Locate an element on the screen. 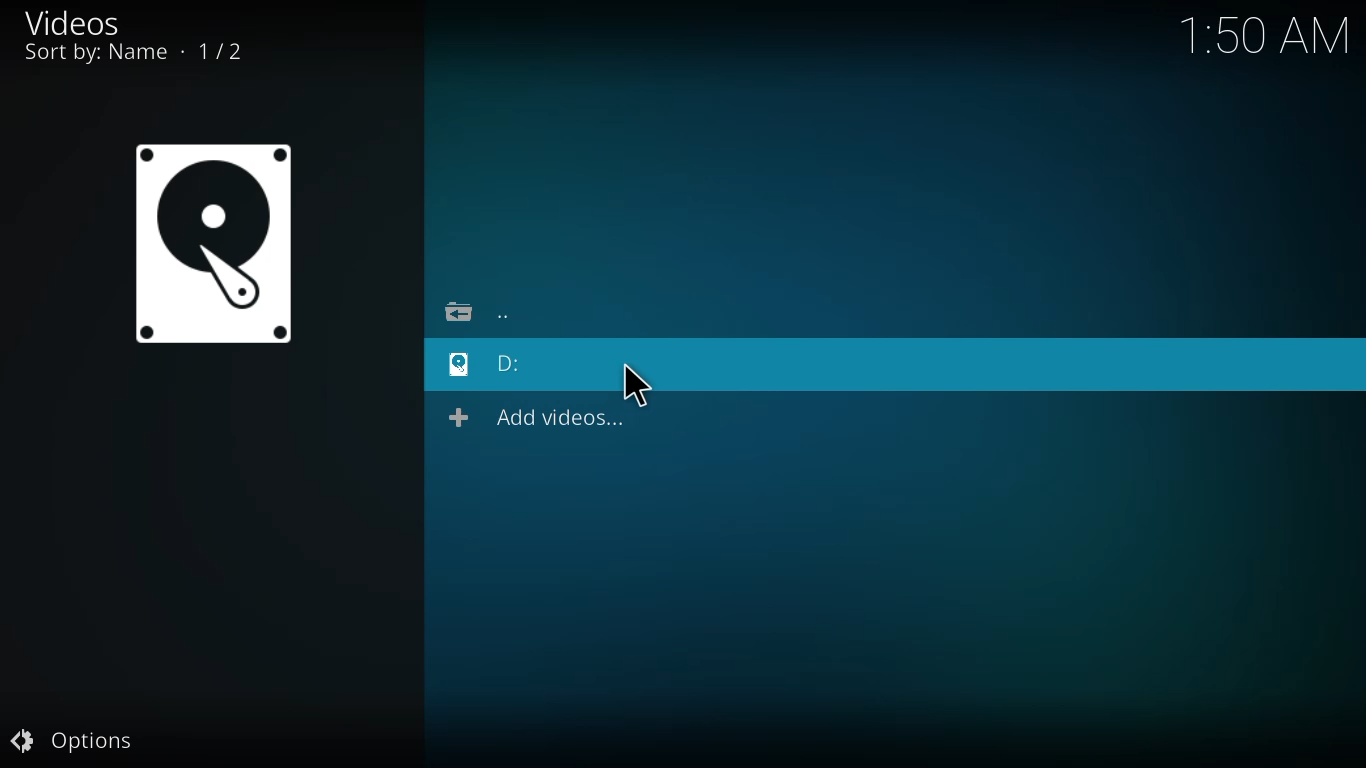  add is located at coordinates (217, 252).